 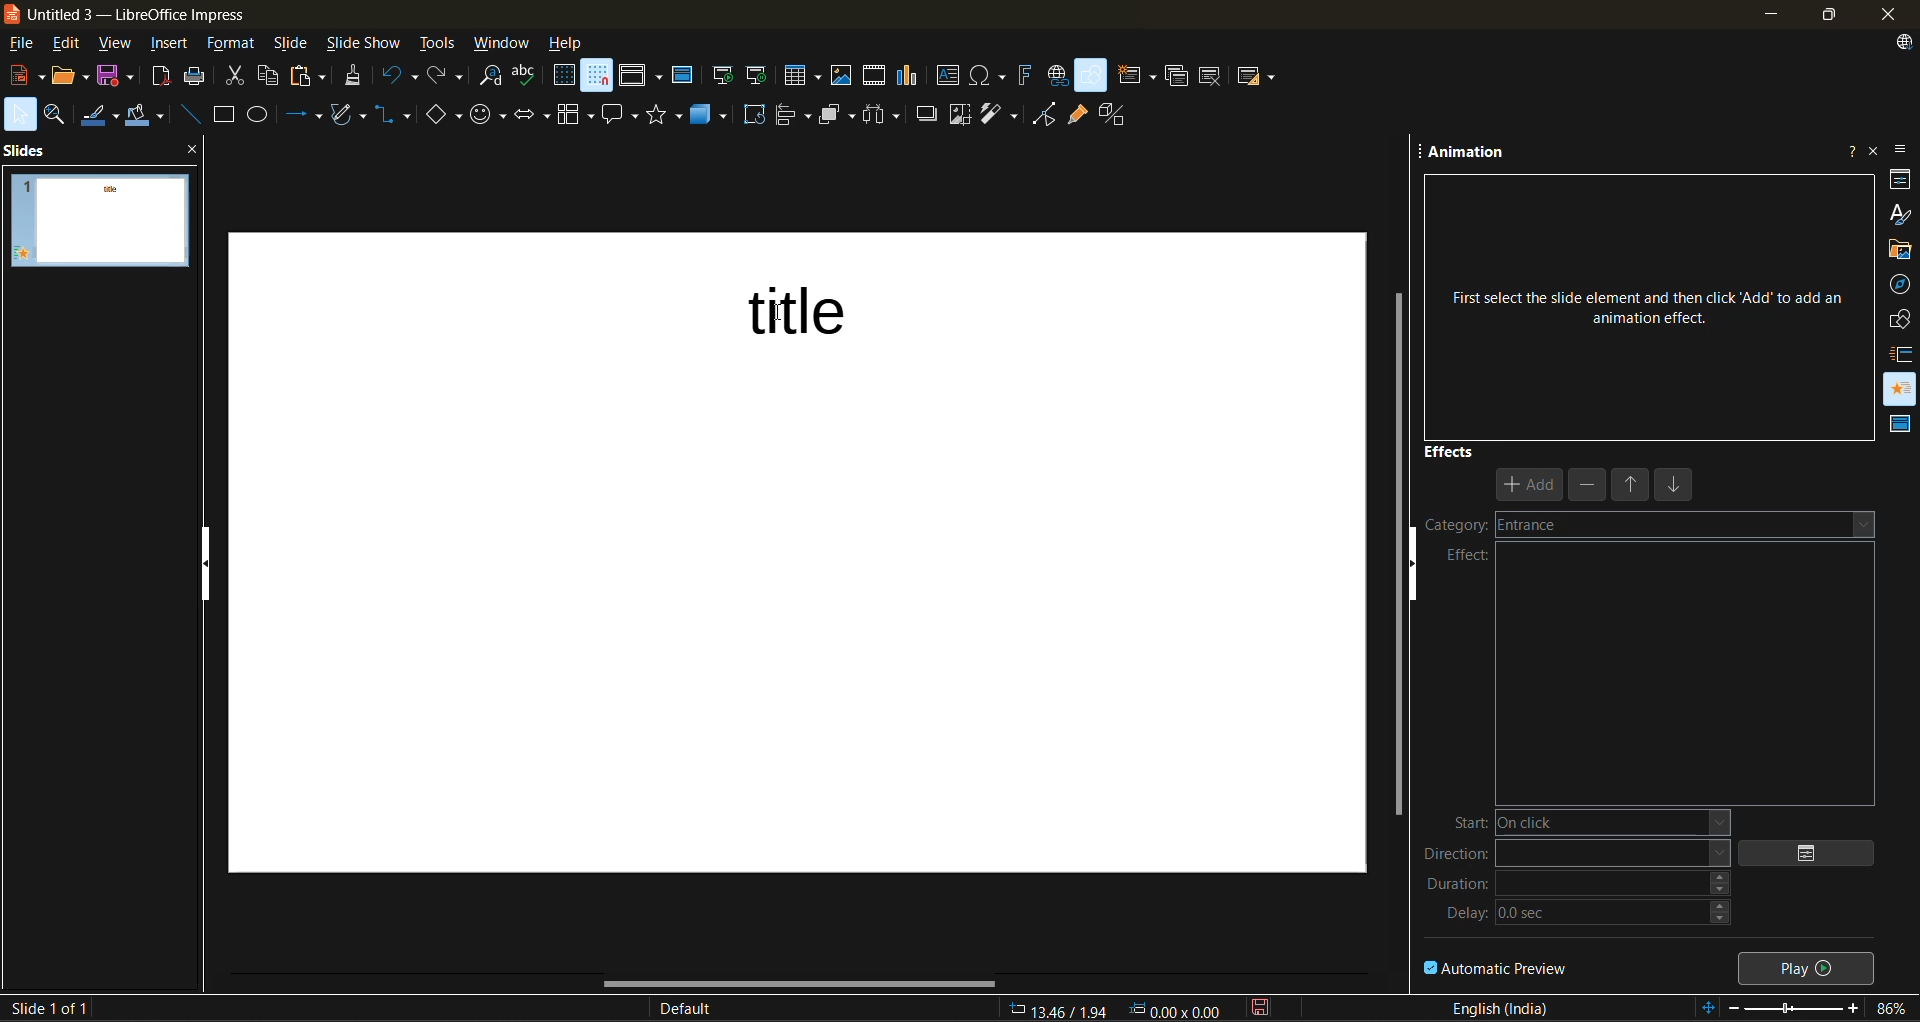 What do you see at coordinates (309, 116) in the screenshot?
I see `lines and arrows` at bounding box center [309, 116].